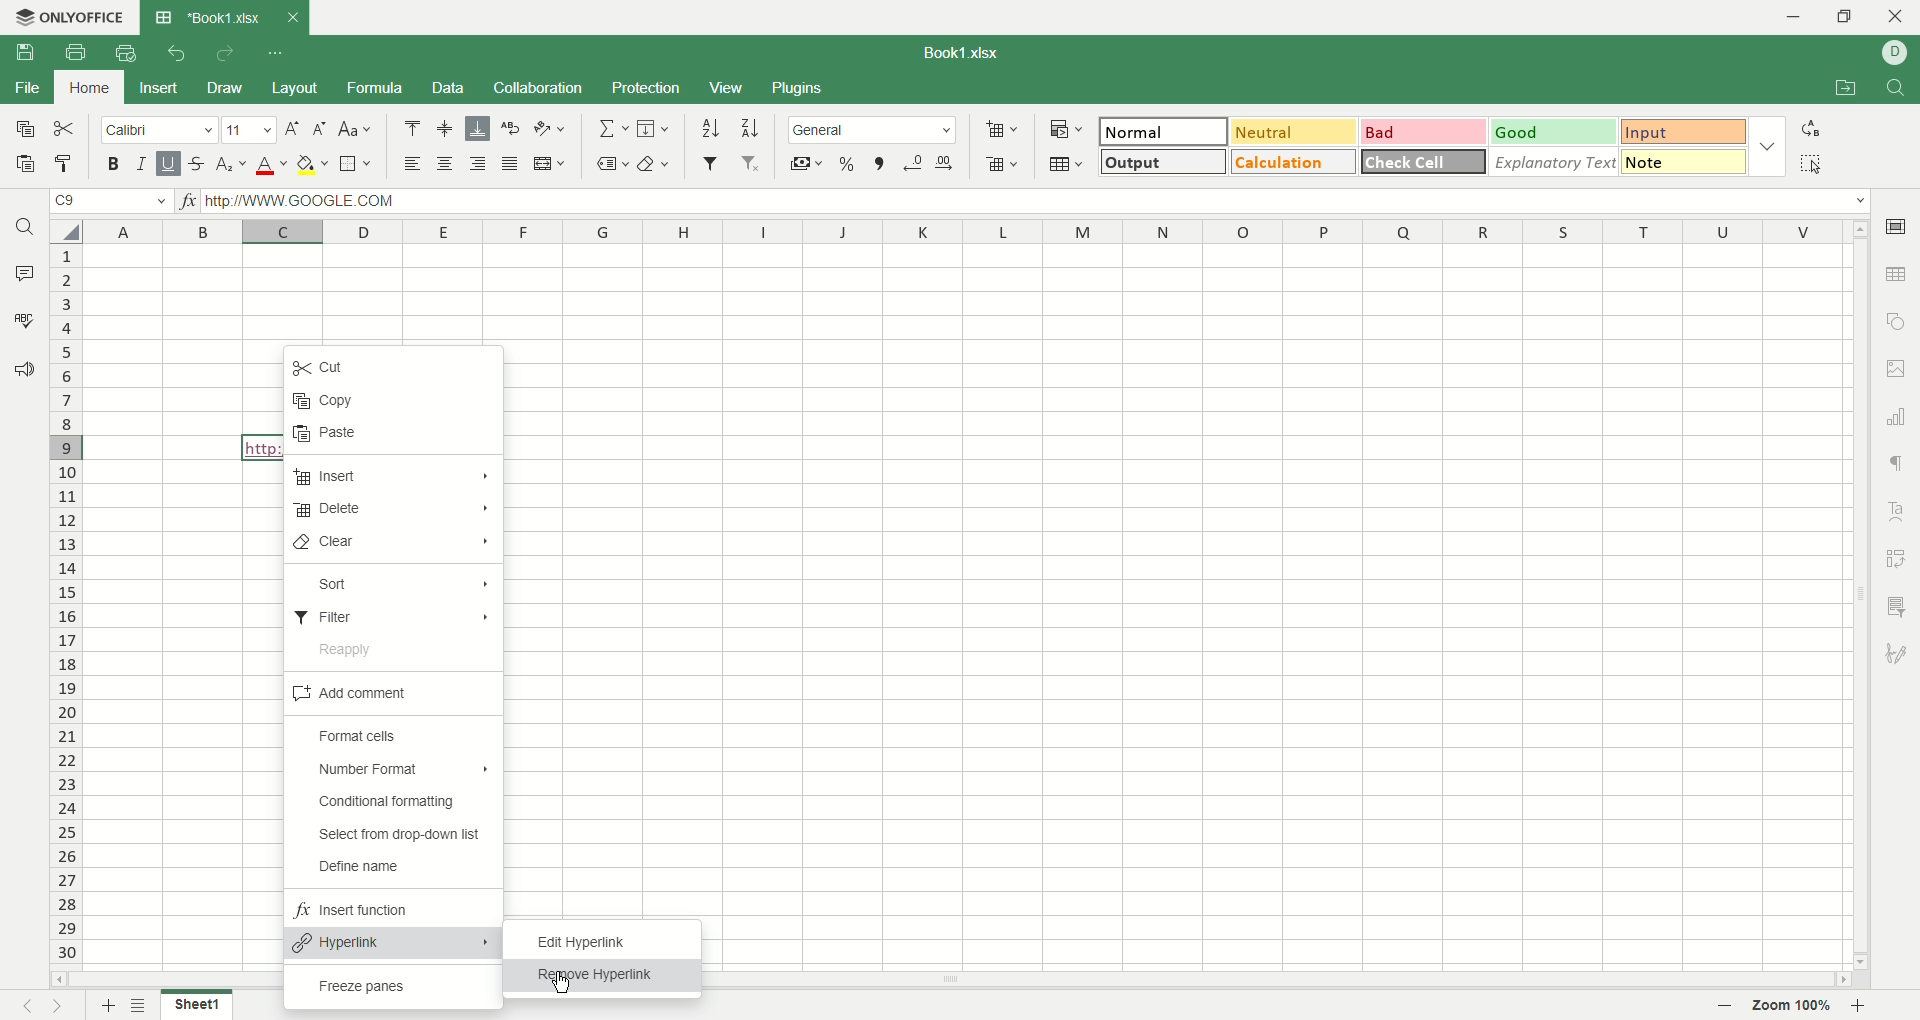 The height and width of the screenshot is (1020, 1920). I want to click on insert, so click(158, 89).